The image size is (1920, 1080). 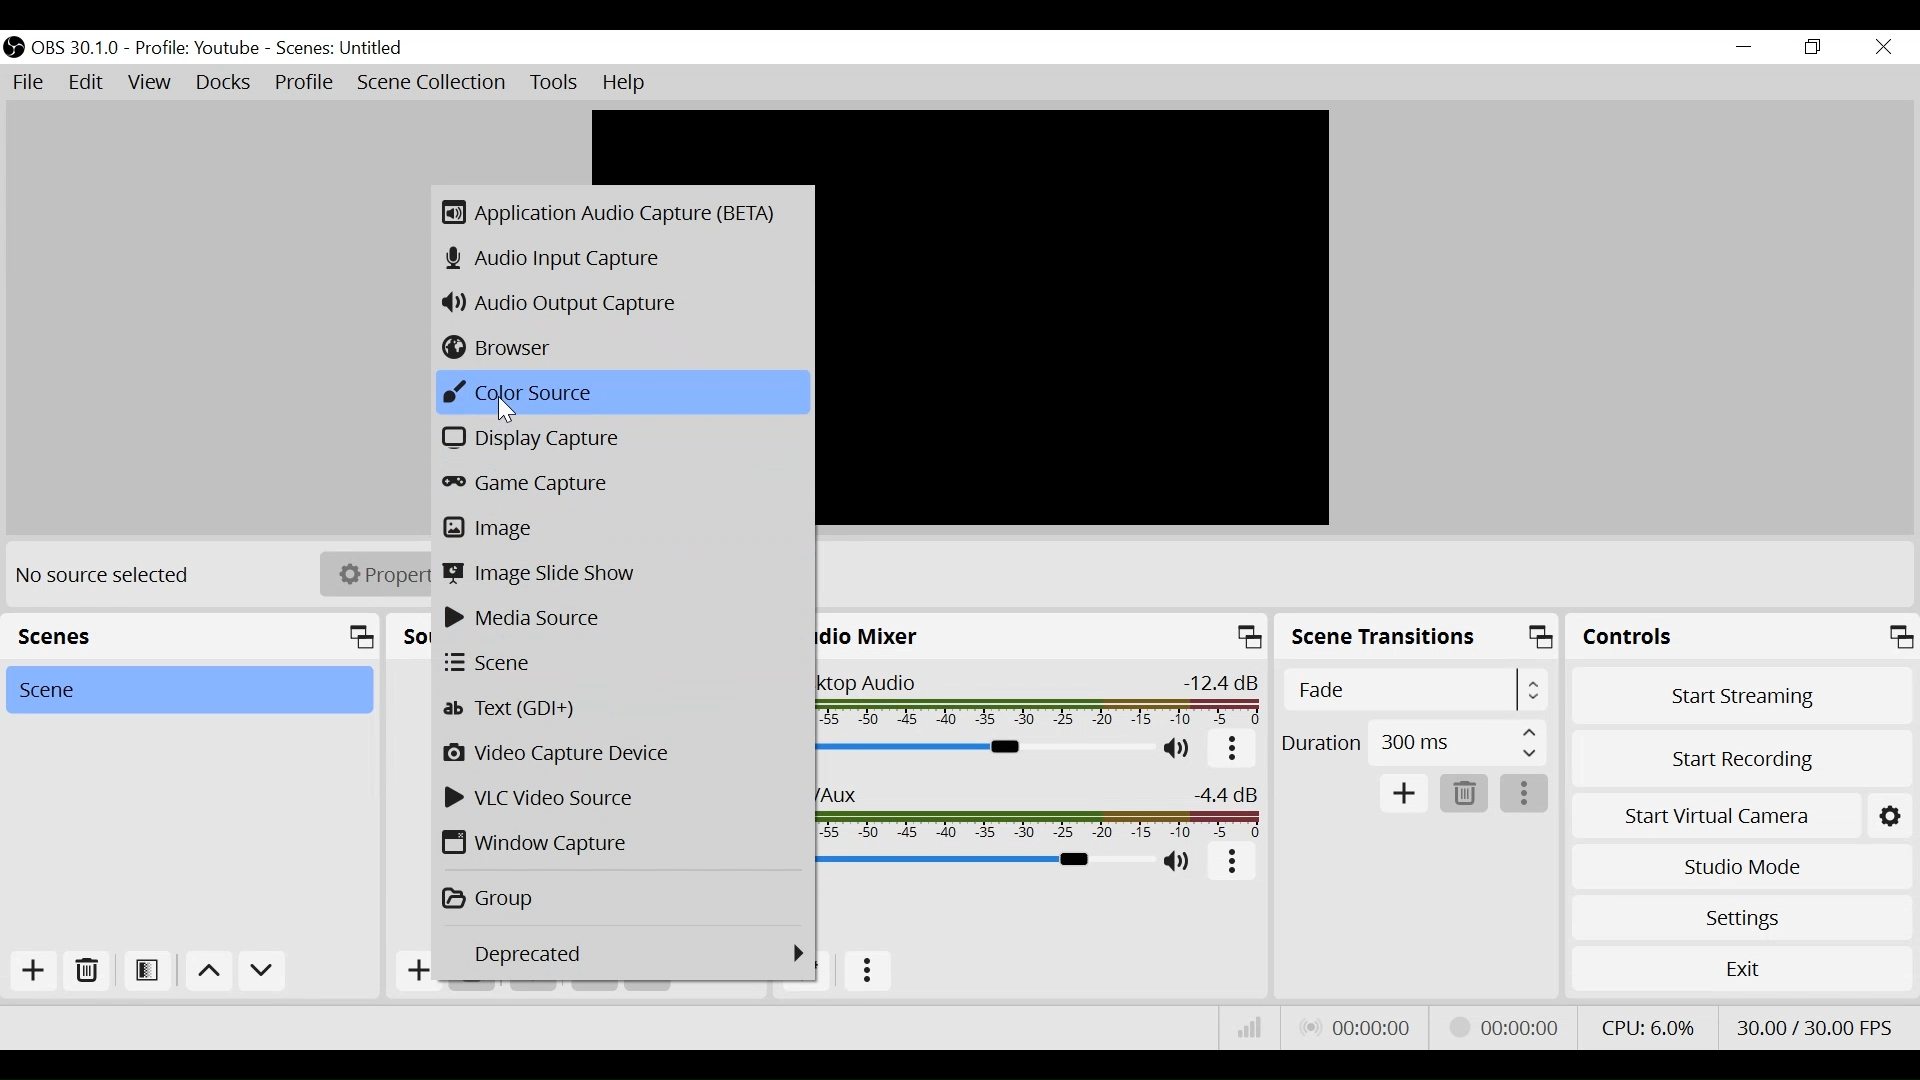 I want to click on Deprecated, so click(x=628, y=949).